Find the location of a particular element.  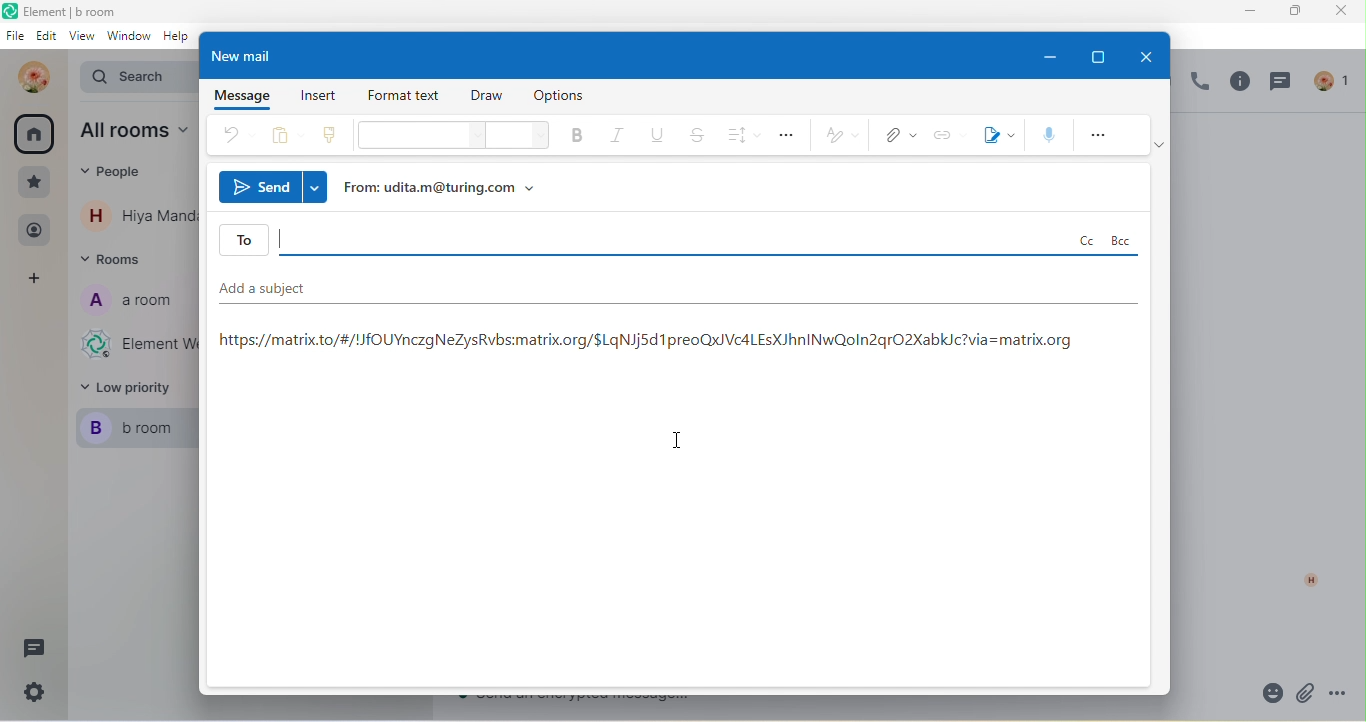

font style is located at coordinates (416, 137).